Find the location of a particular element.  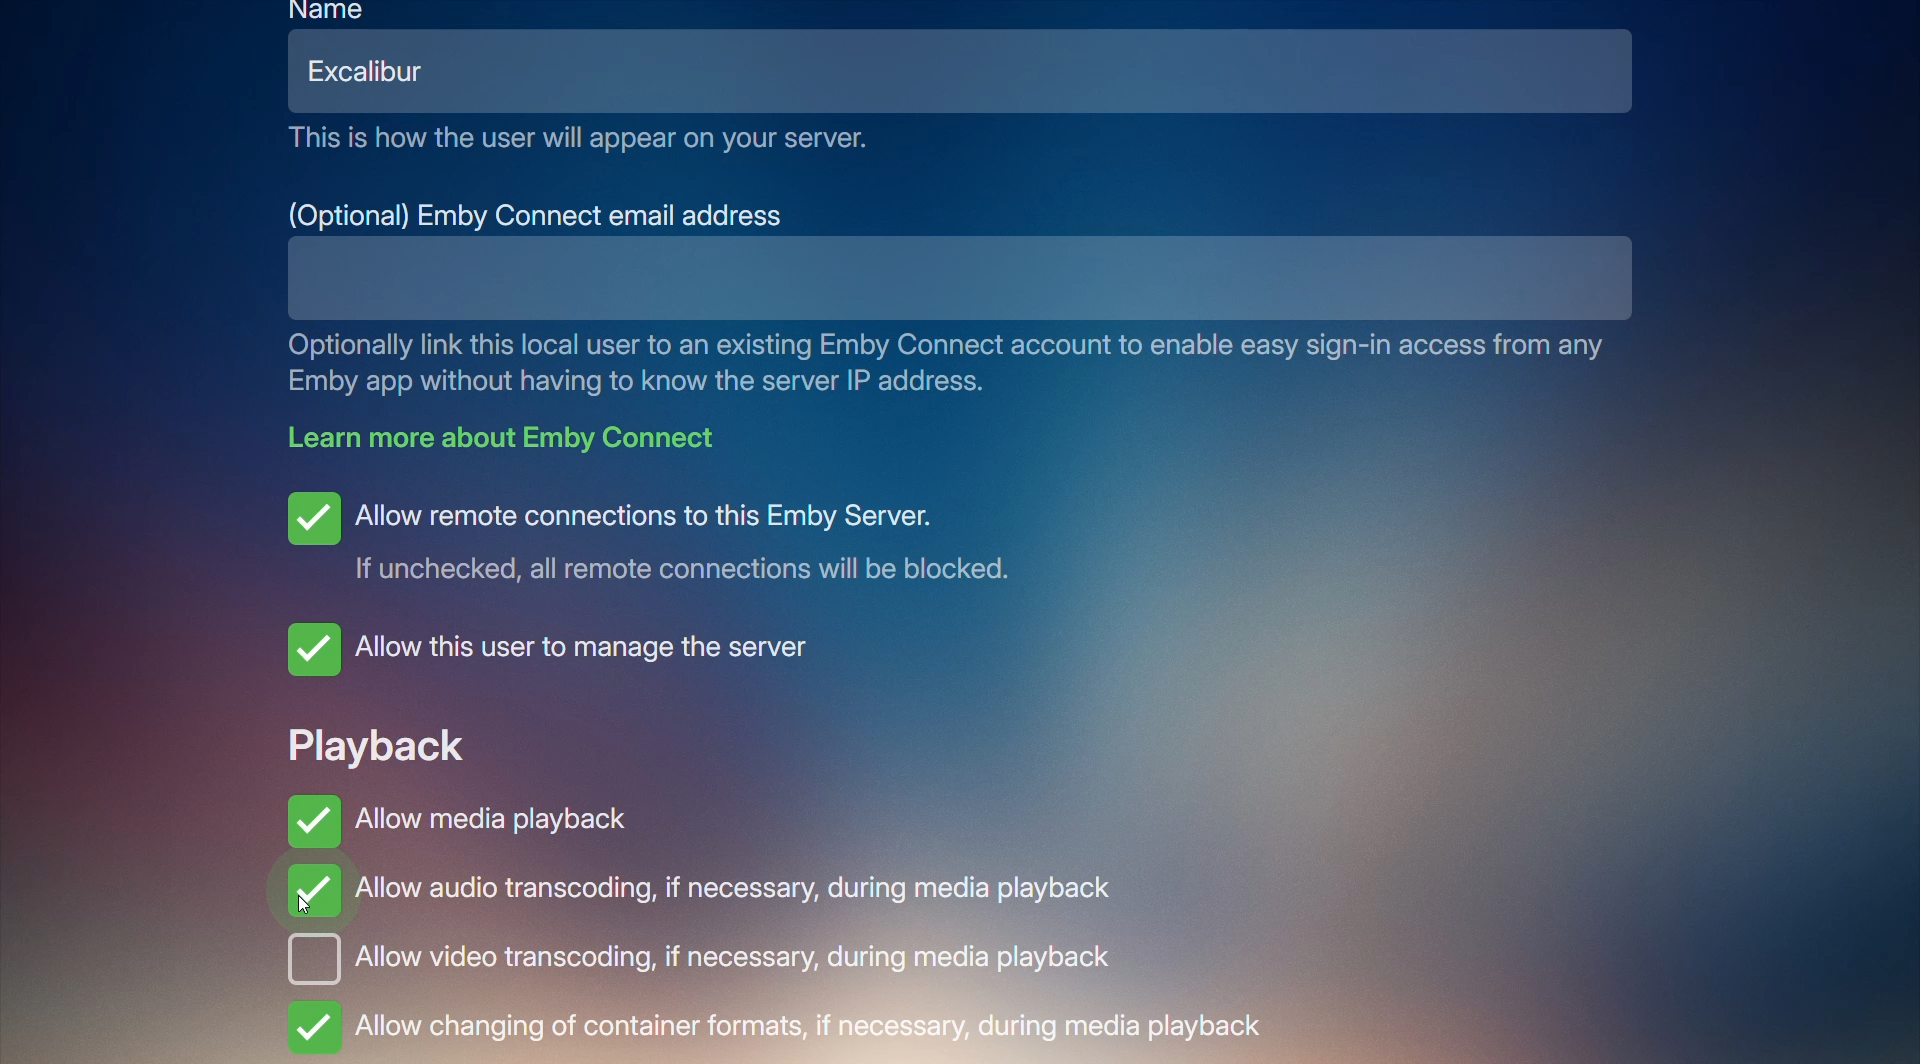

(Optional) Emby Connect email address is located at coordinates (539, 213).